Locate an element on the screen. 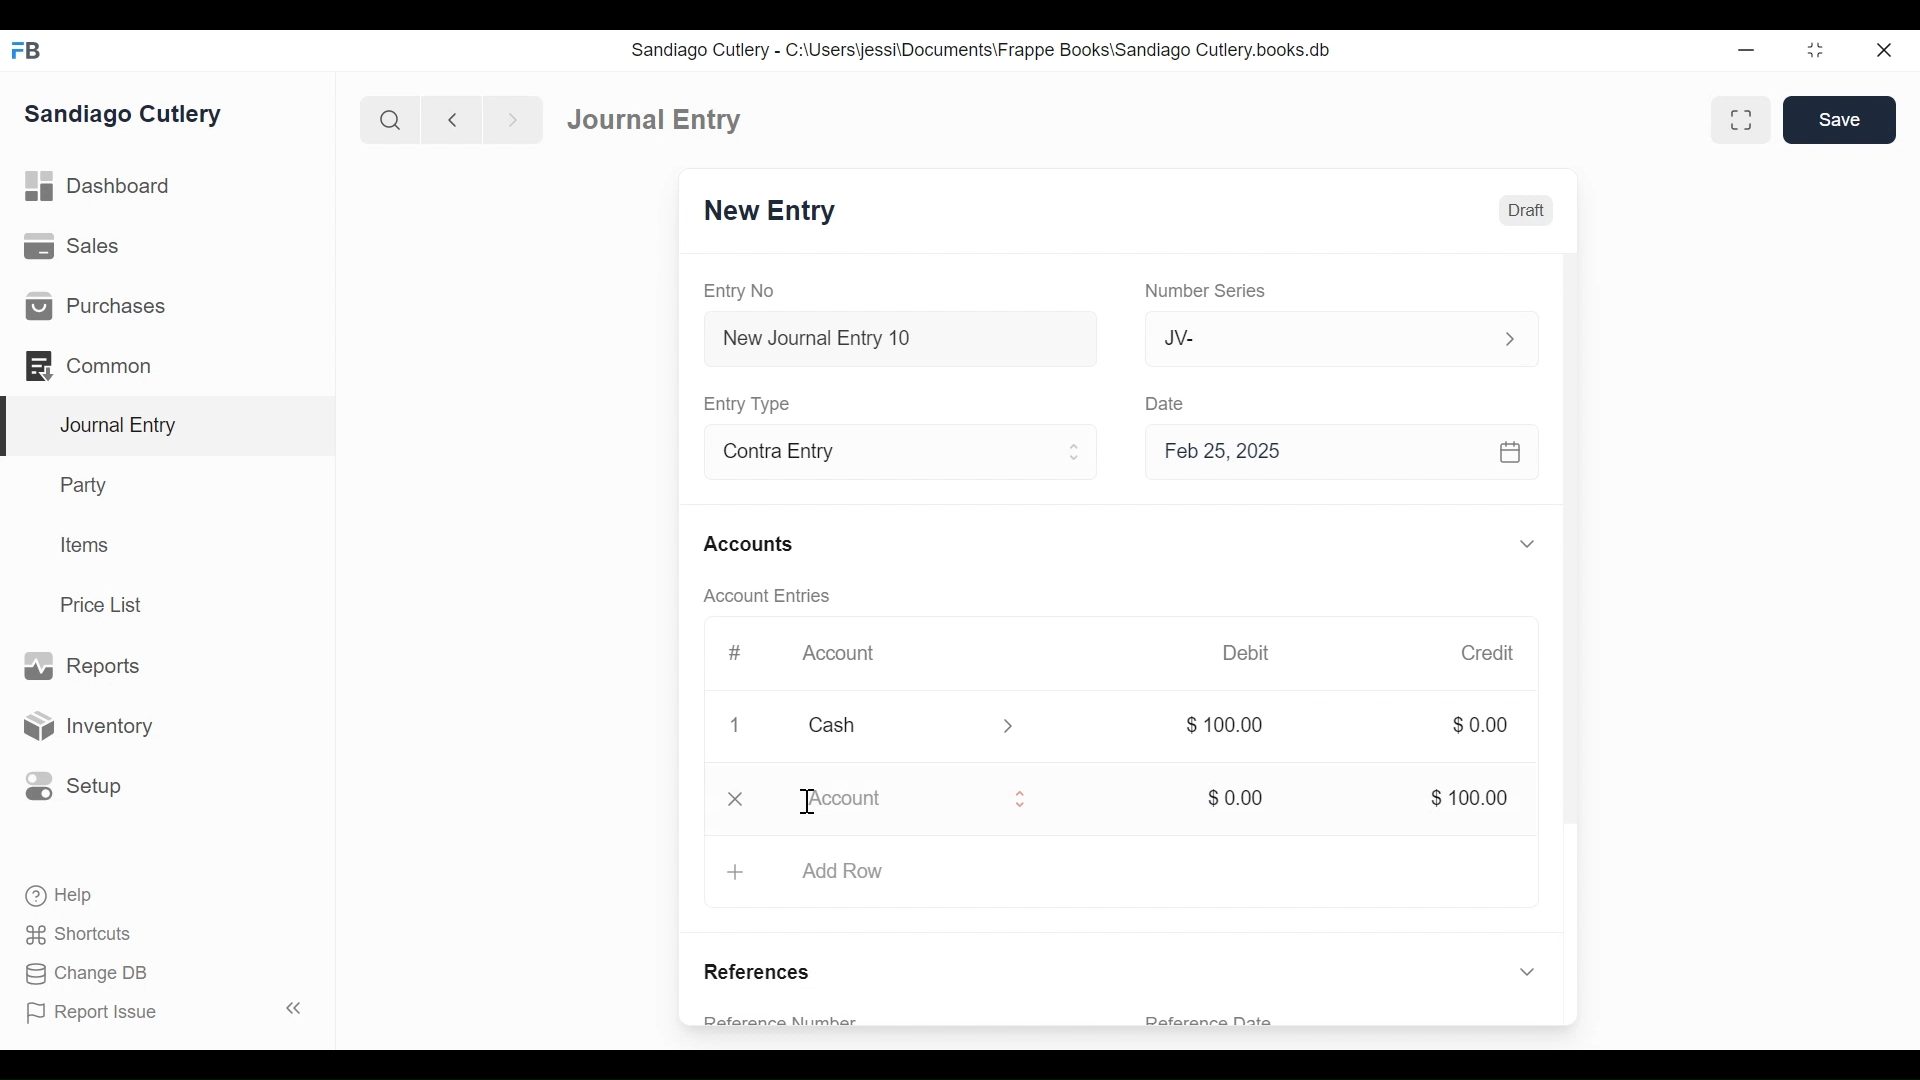  Expand is located at coordinates (1076, 455).